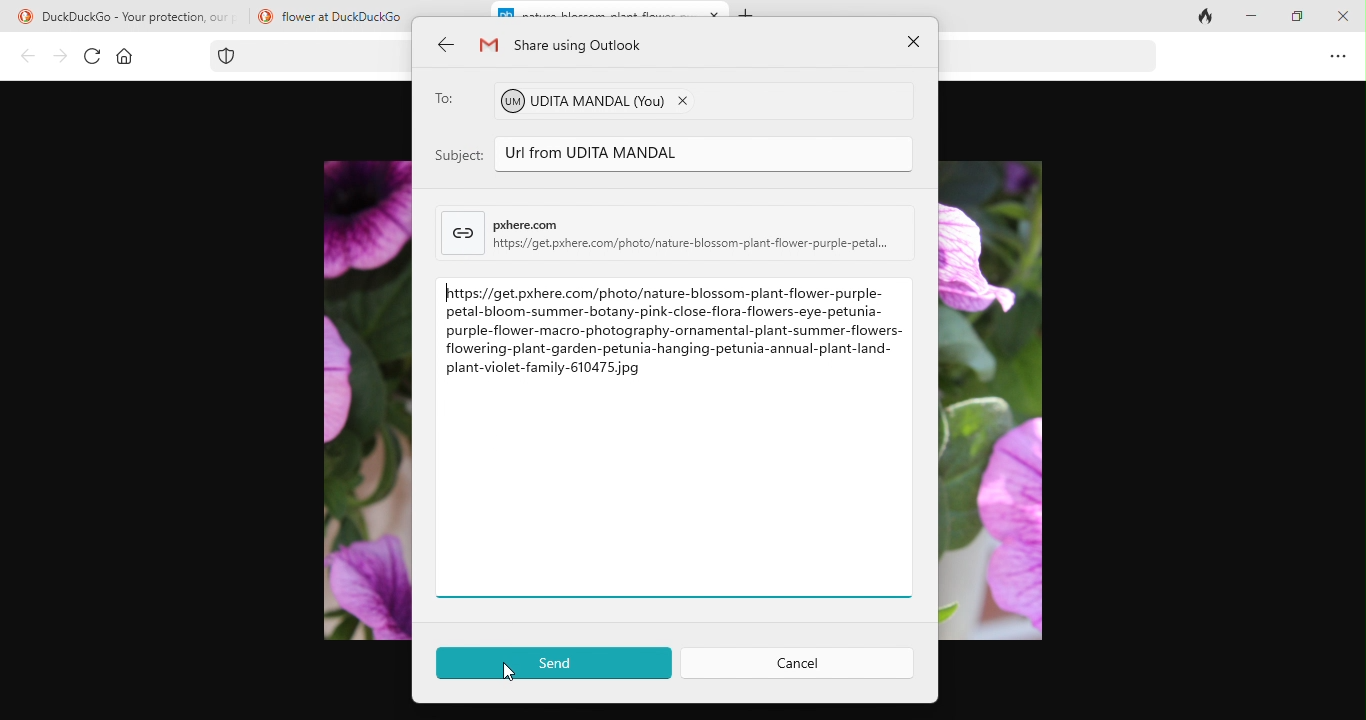  Describe the element at coordinates (18, 17) in the screenshot. I see `duckduck go logo` at that location.